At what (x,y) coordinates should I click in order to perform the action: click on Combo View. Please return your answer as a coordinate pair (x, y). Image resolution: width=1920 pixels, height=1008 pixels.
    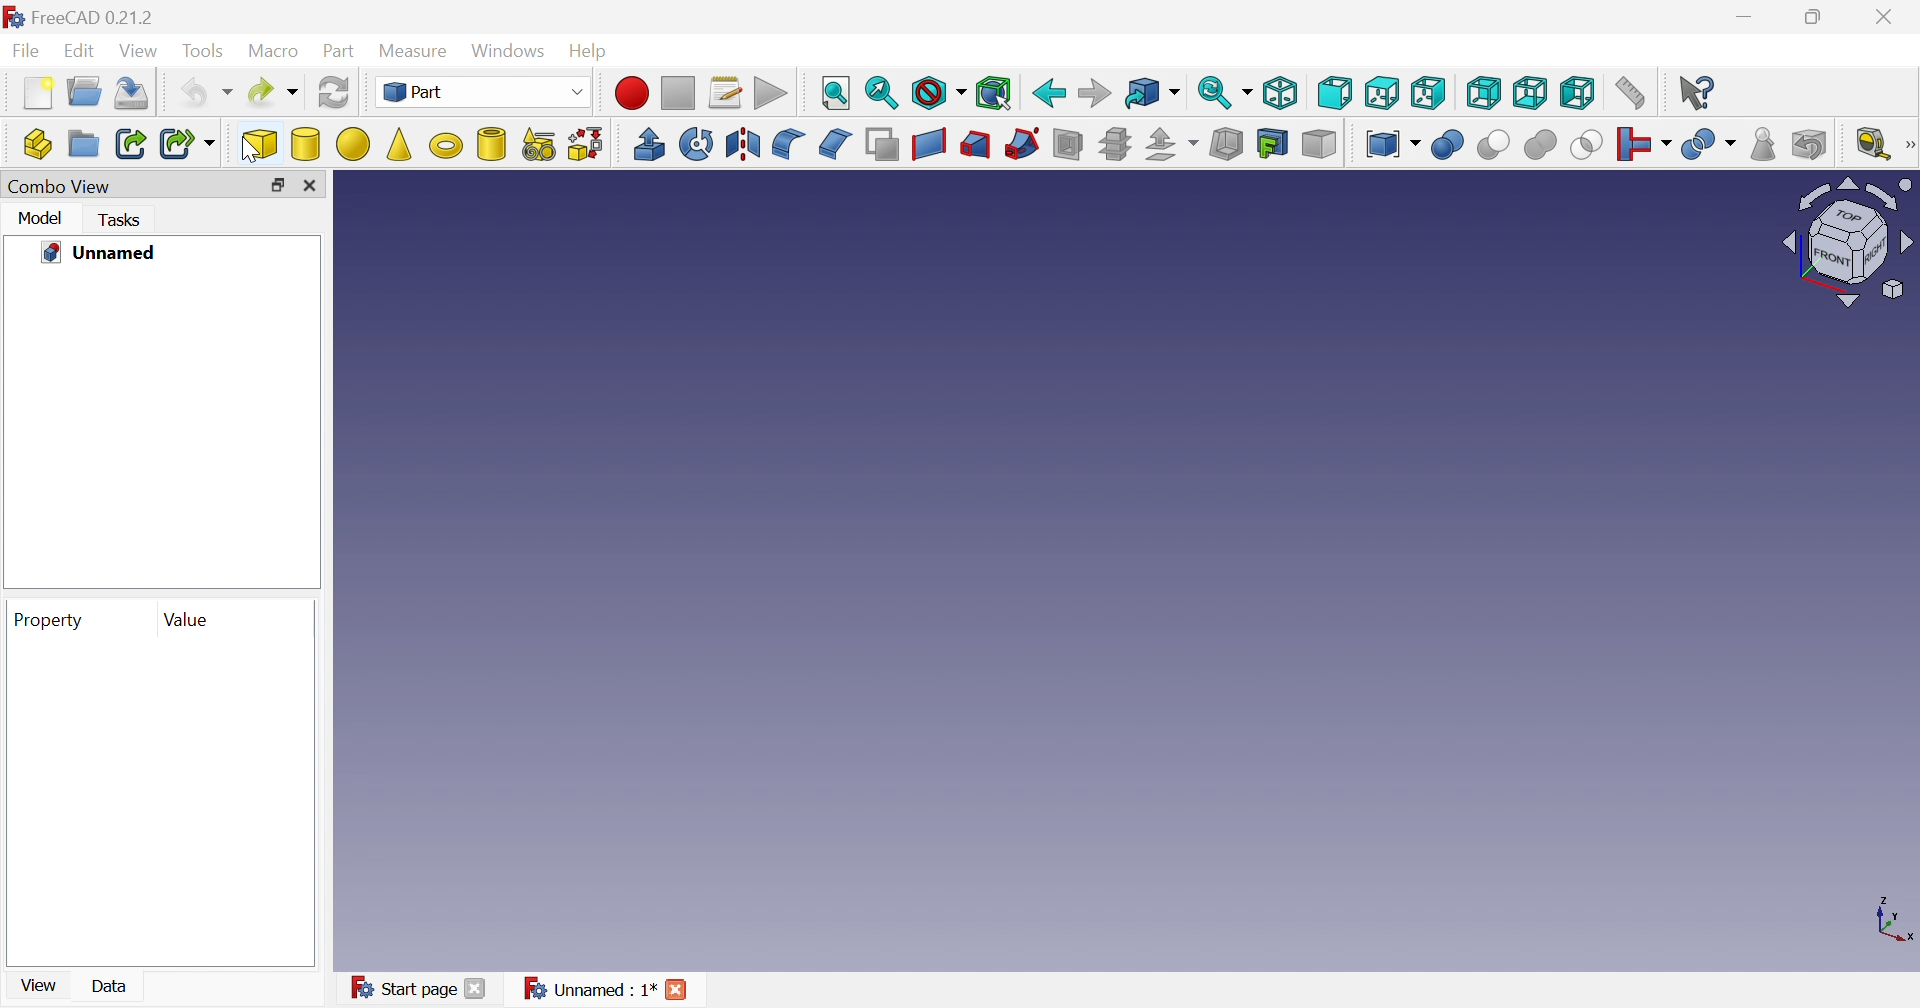
    Looking at the image, I should click on (63, 189).